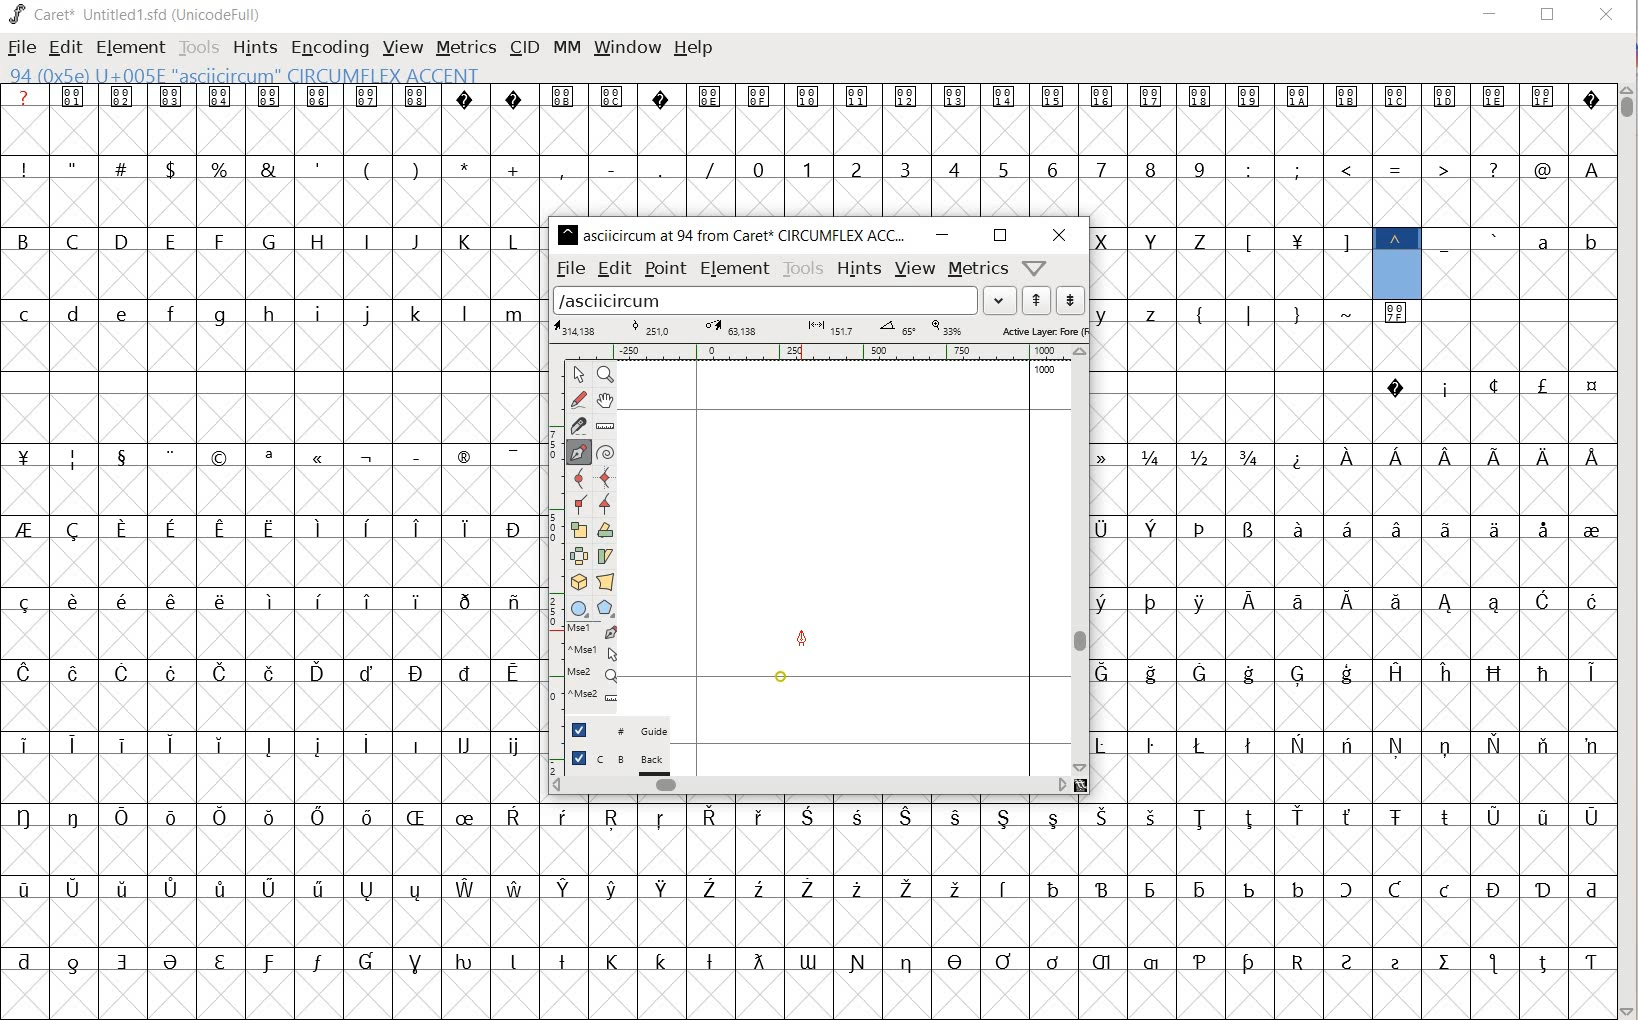 Image resolution: width=1638 pixels, height=1020 pixels. I want to click on glyph characters, so click(1081, 910).